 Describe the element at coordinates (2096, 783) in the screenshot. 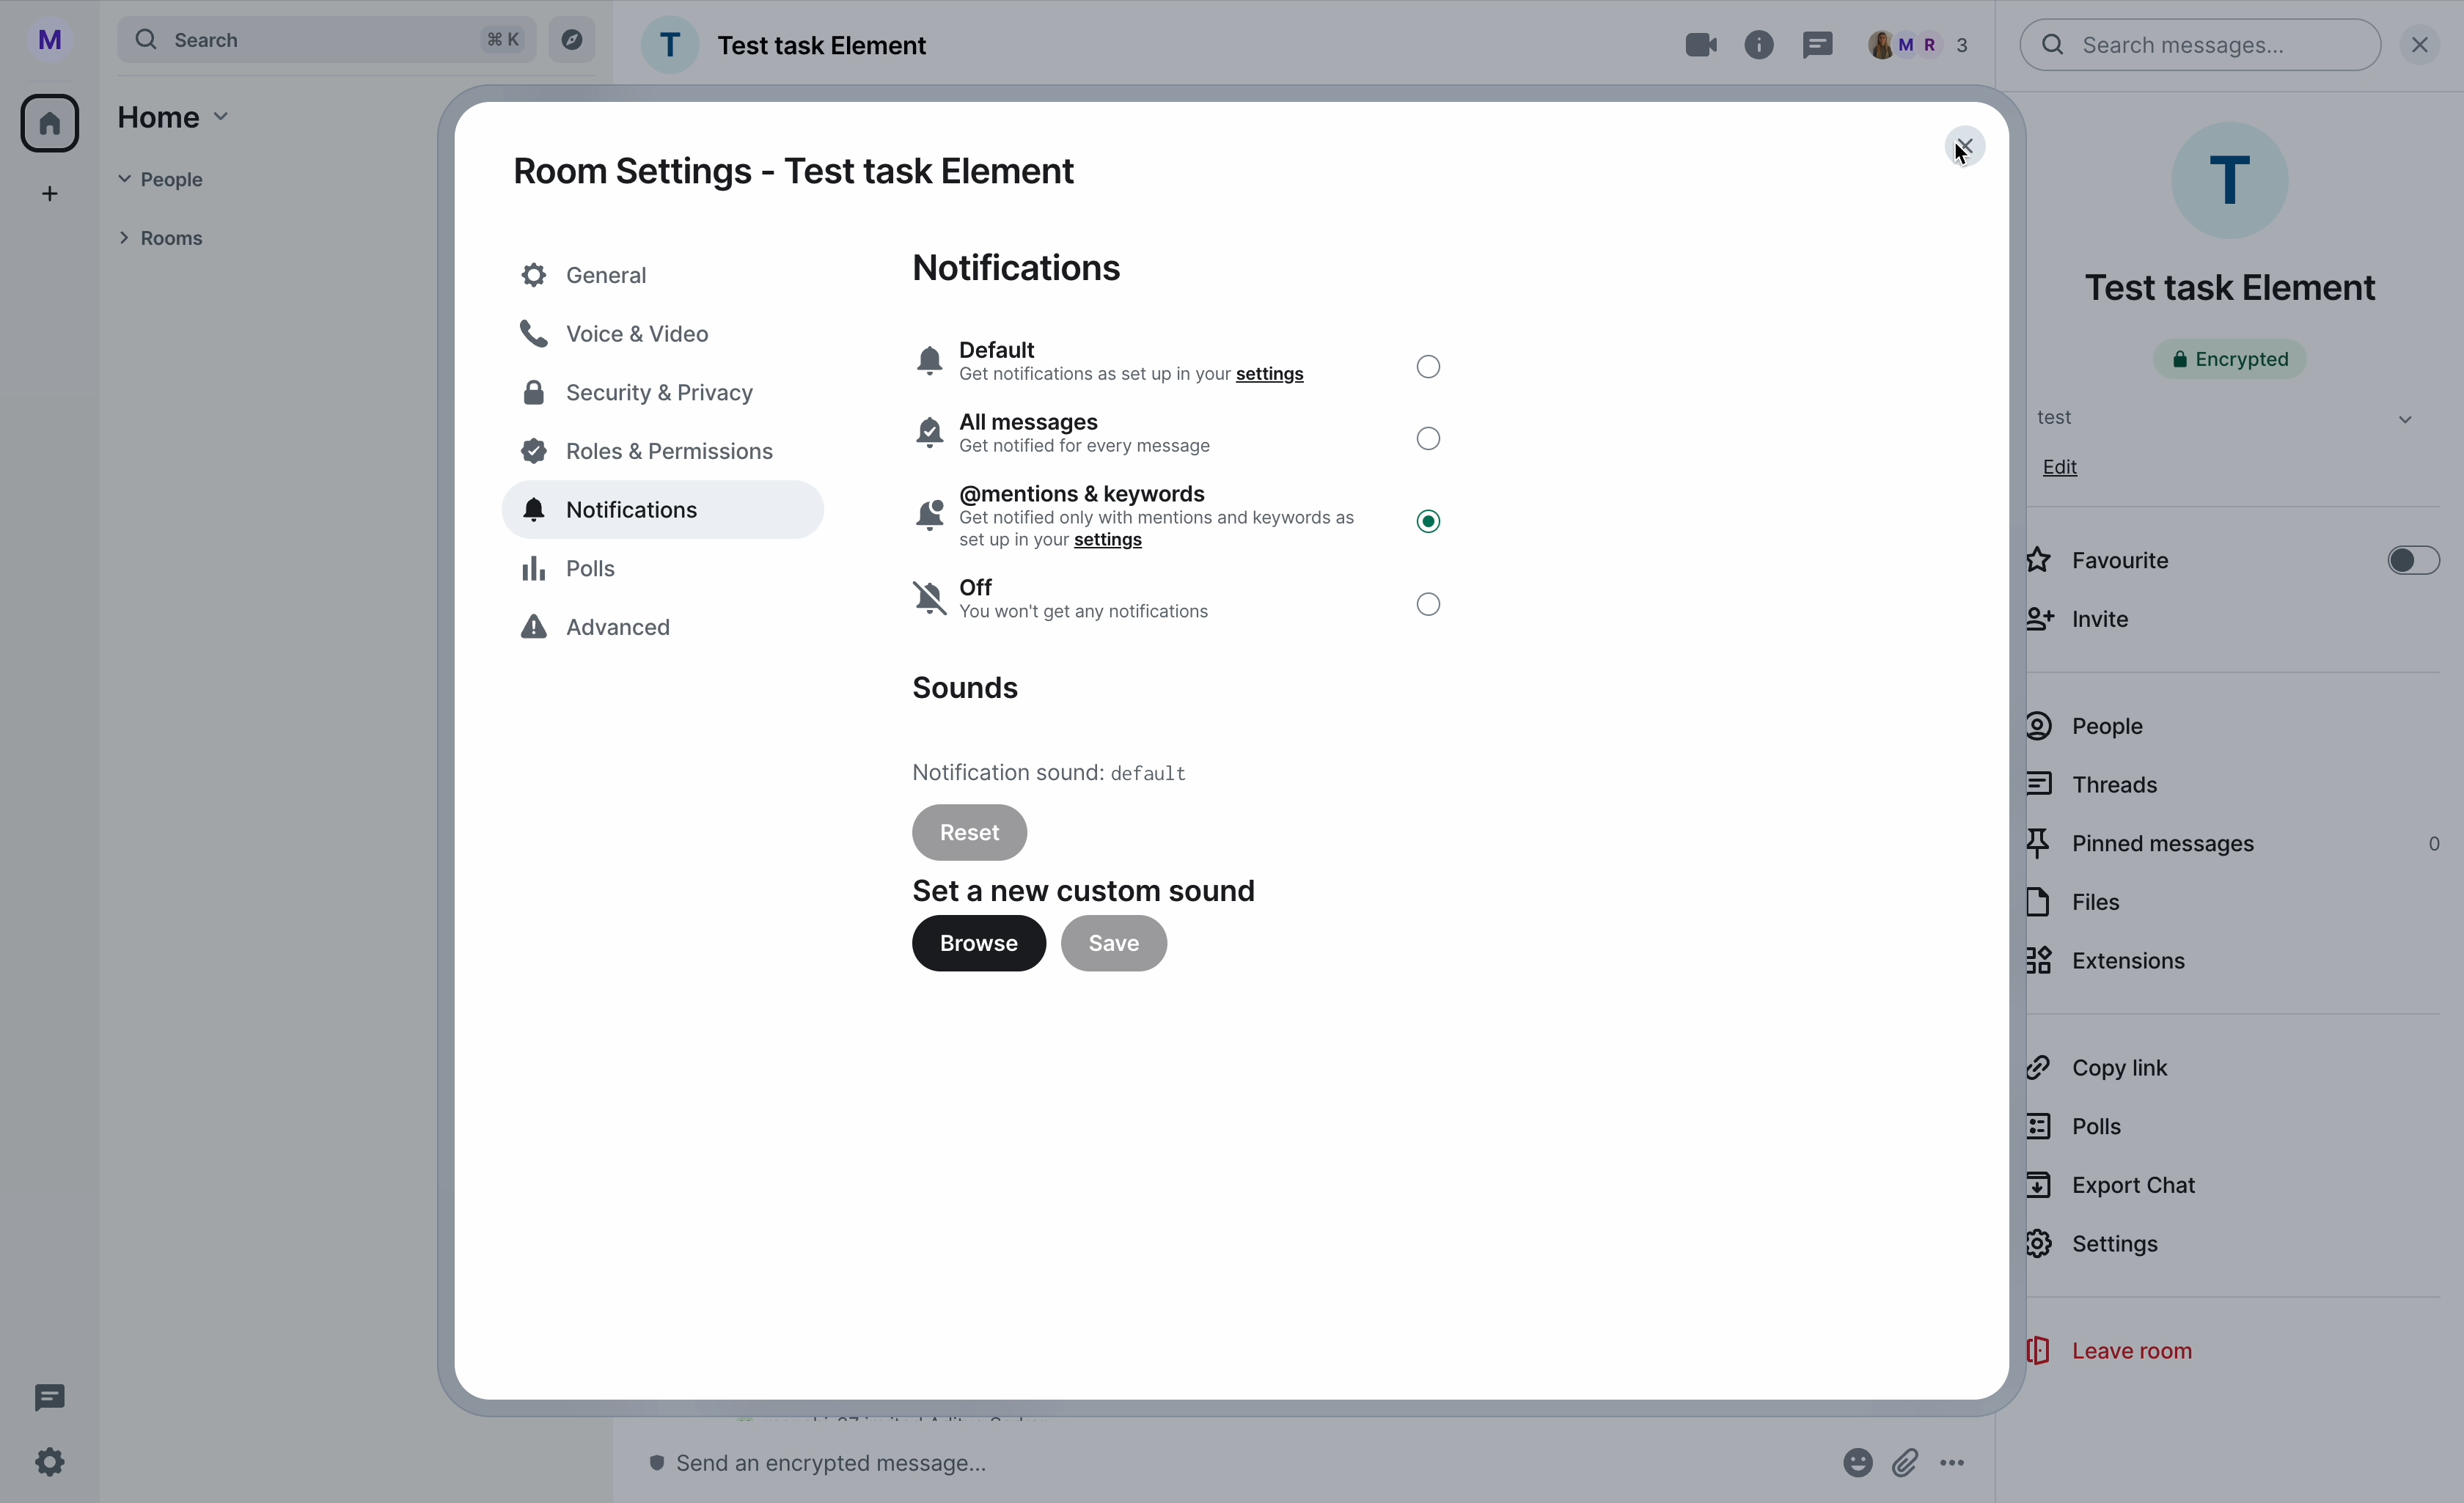

I see `threads` at that location.